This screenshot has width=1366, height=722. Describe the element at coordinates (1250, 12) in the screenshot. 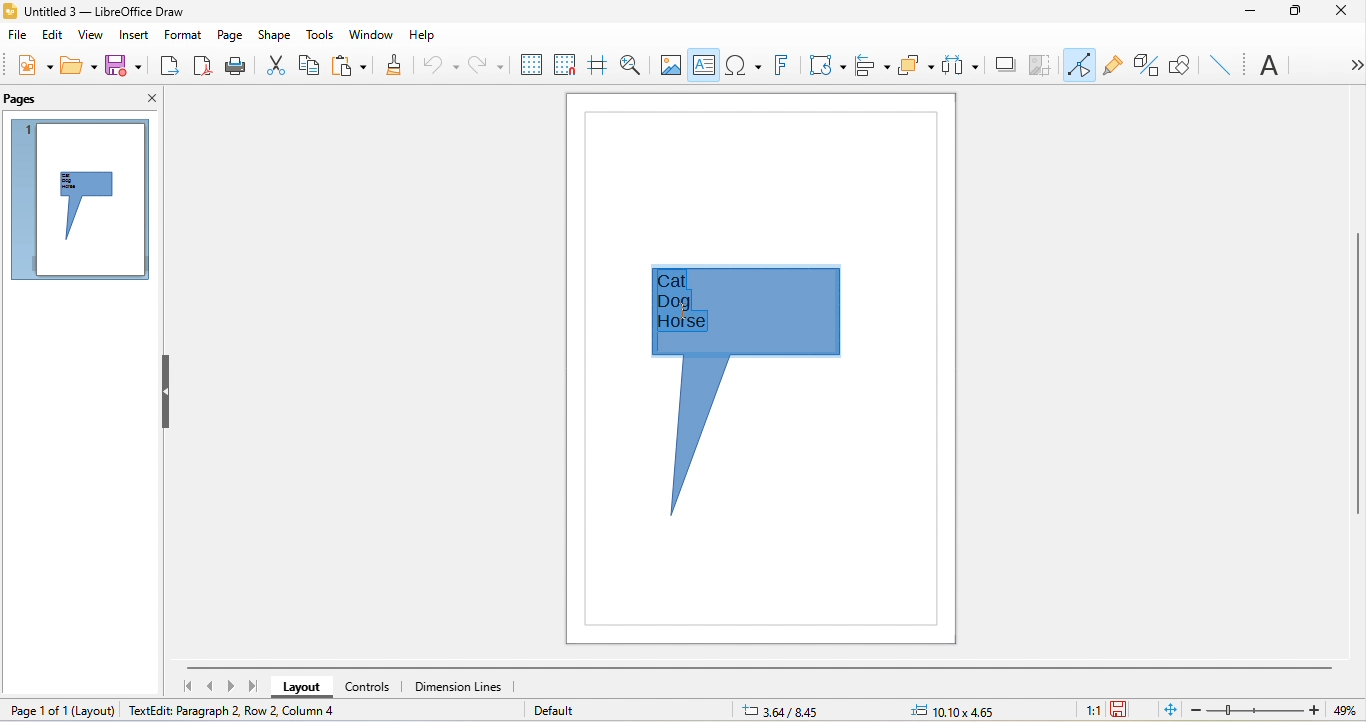

I see `minimize` at that location.